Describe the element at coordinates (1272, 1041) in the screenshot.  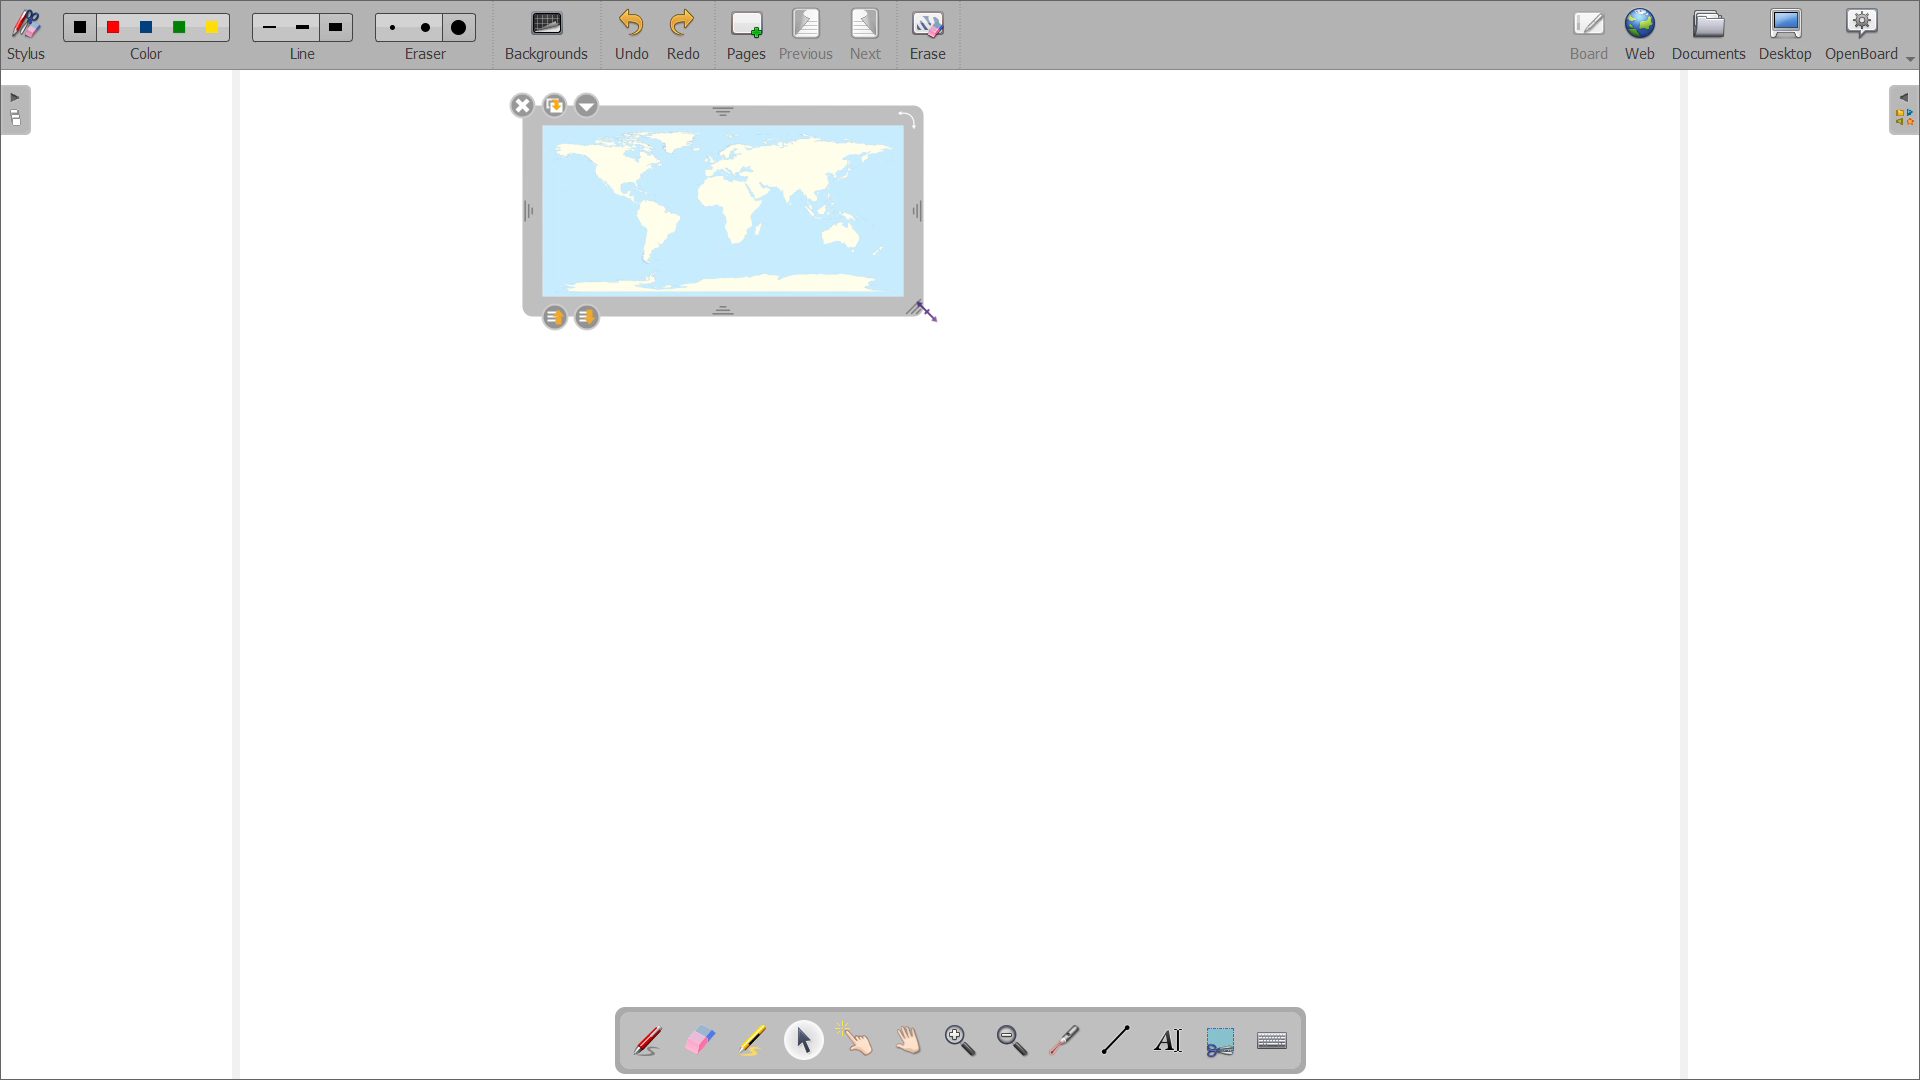
I see `virtual keyboard` at that location.